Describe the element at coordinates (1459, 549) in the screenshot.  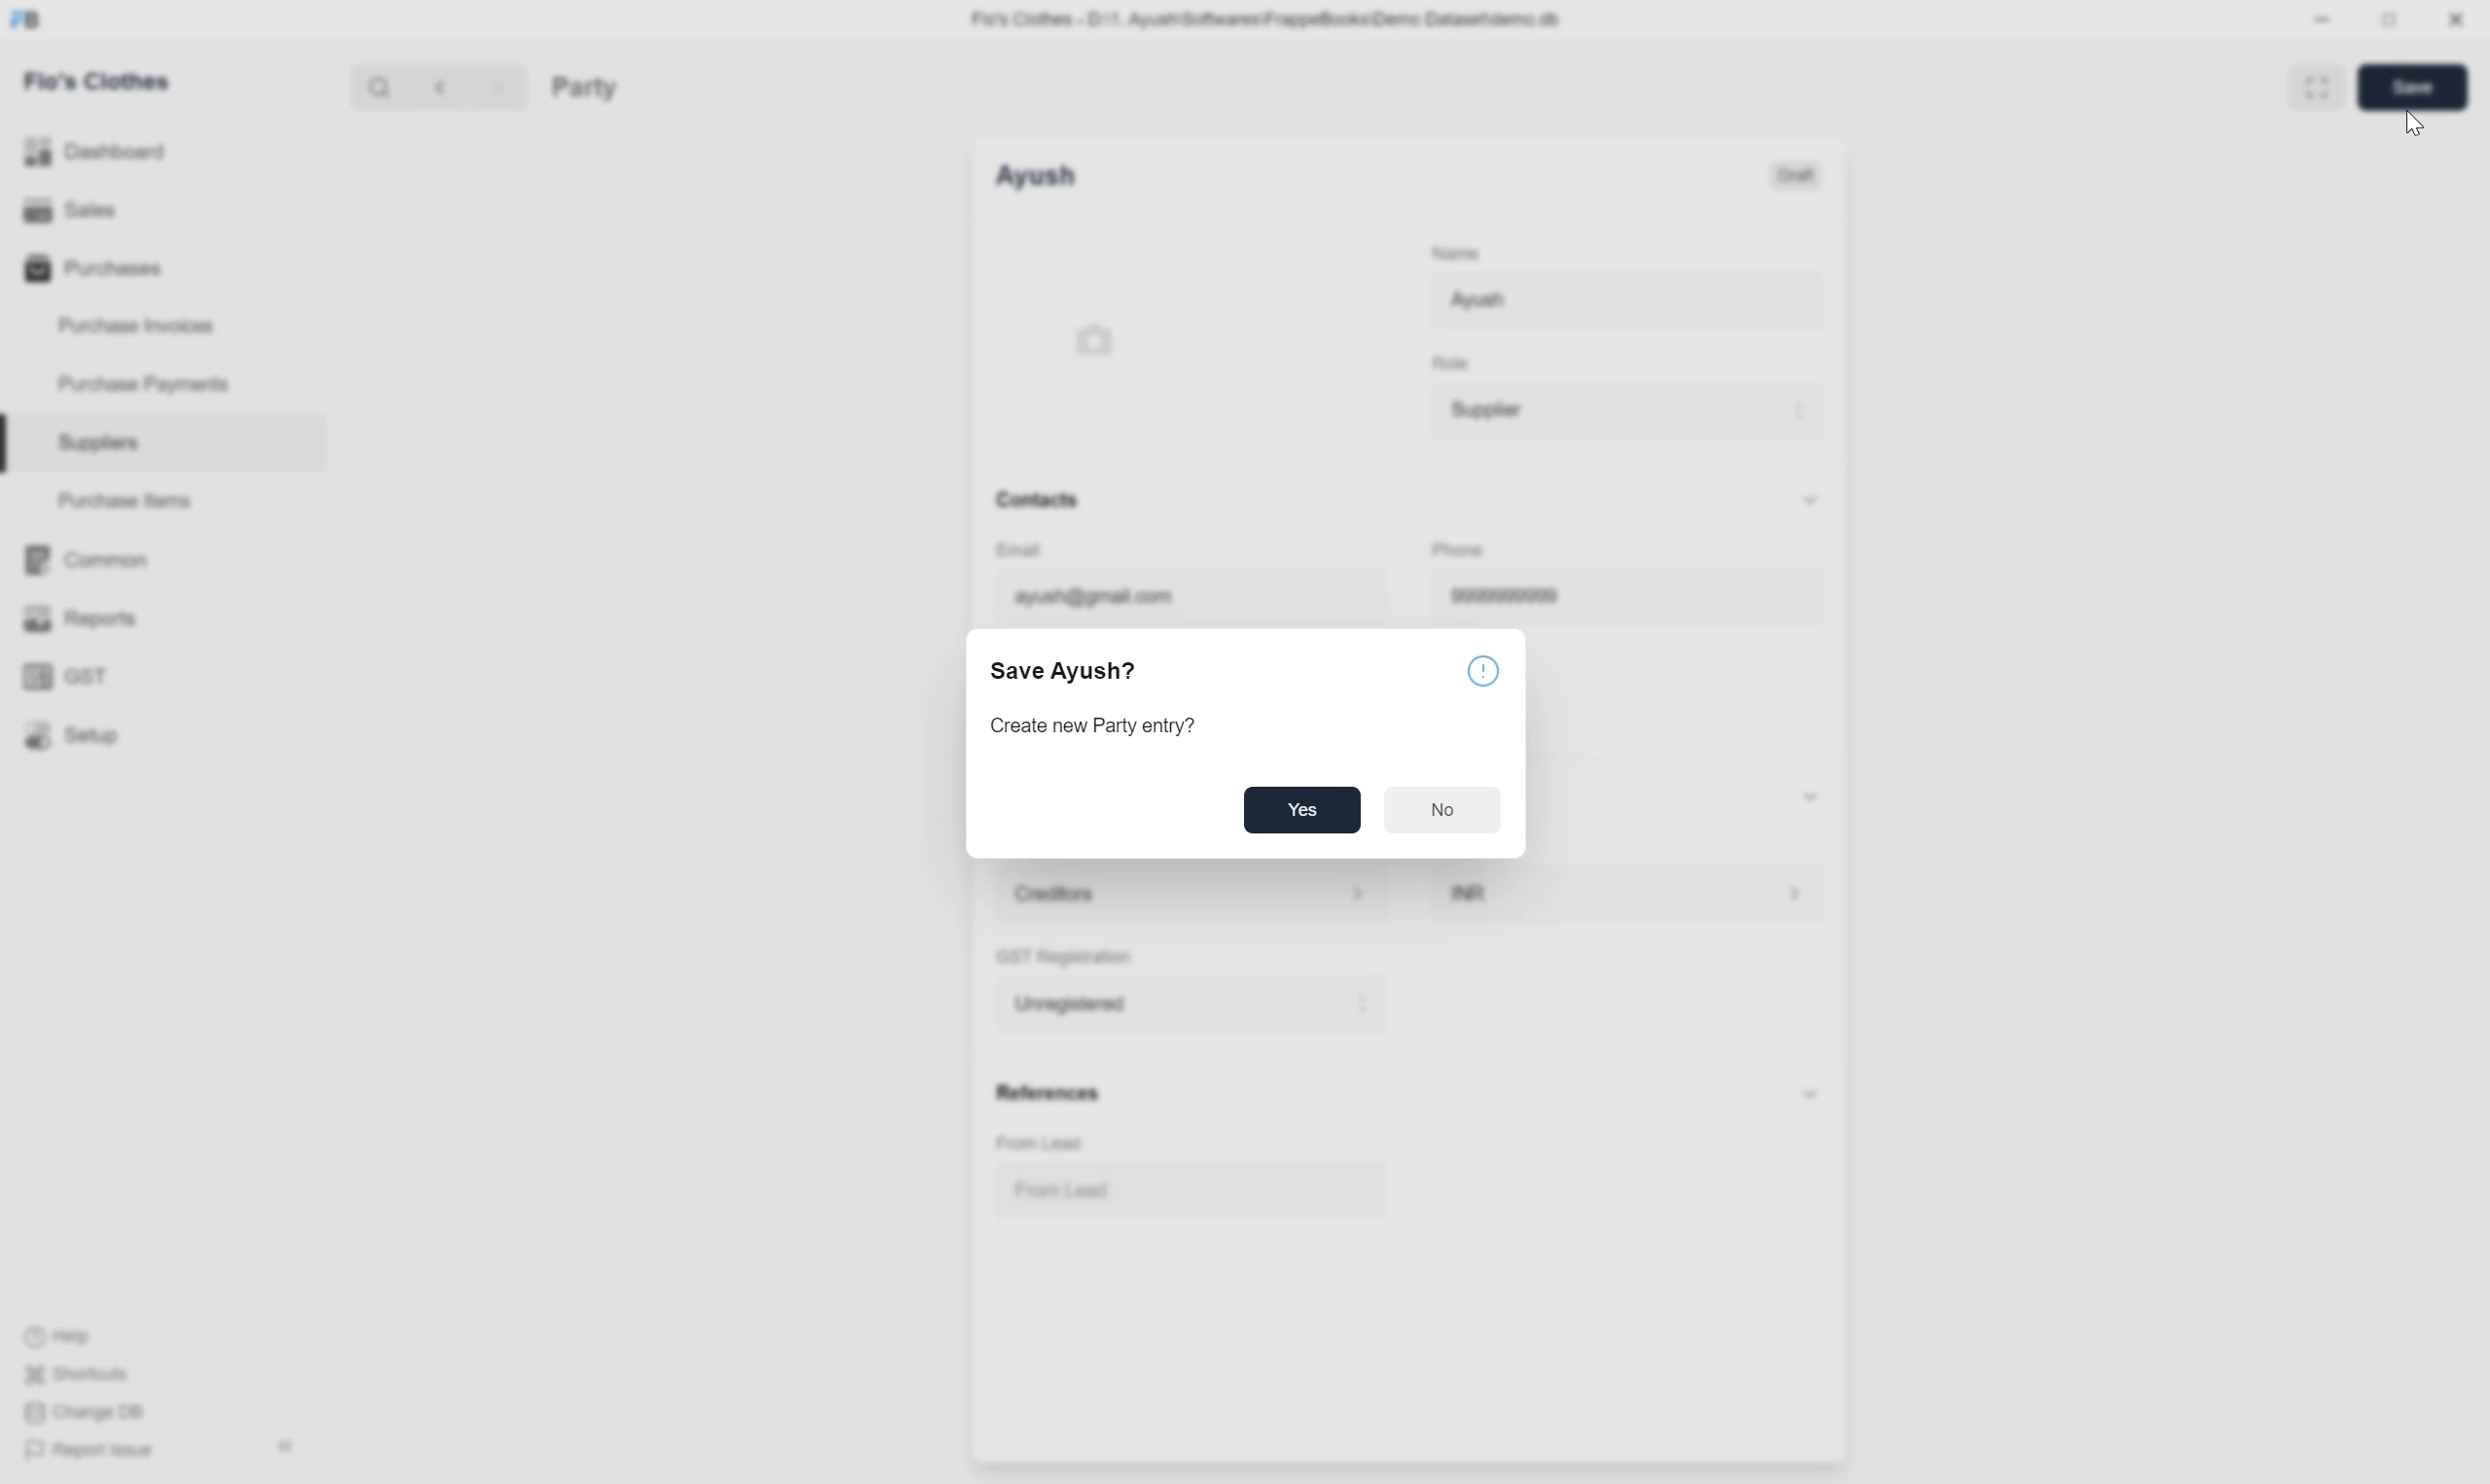
I see `Phone` at that location.